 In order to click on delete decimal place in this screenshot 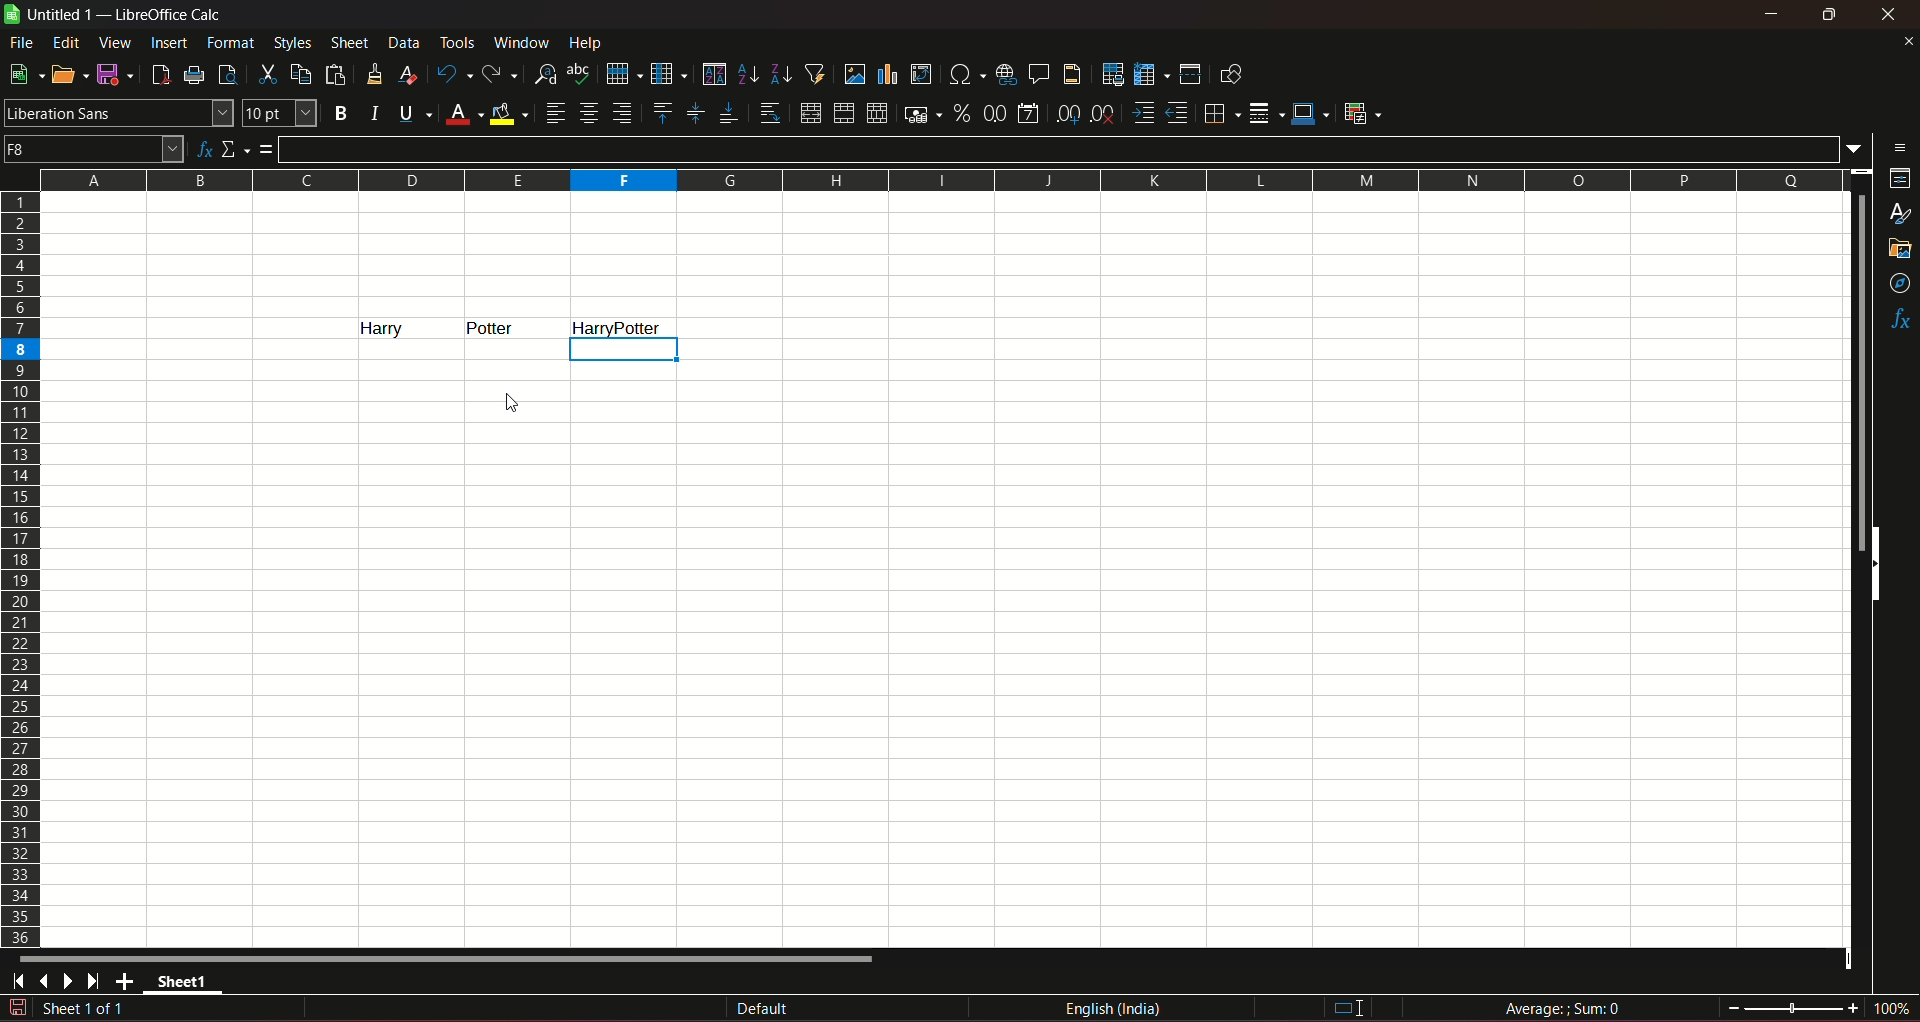, I will do `click(1102, 115)`.